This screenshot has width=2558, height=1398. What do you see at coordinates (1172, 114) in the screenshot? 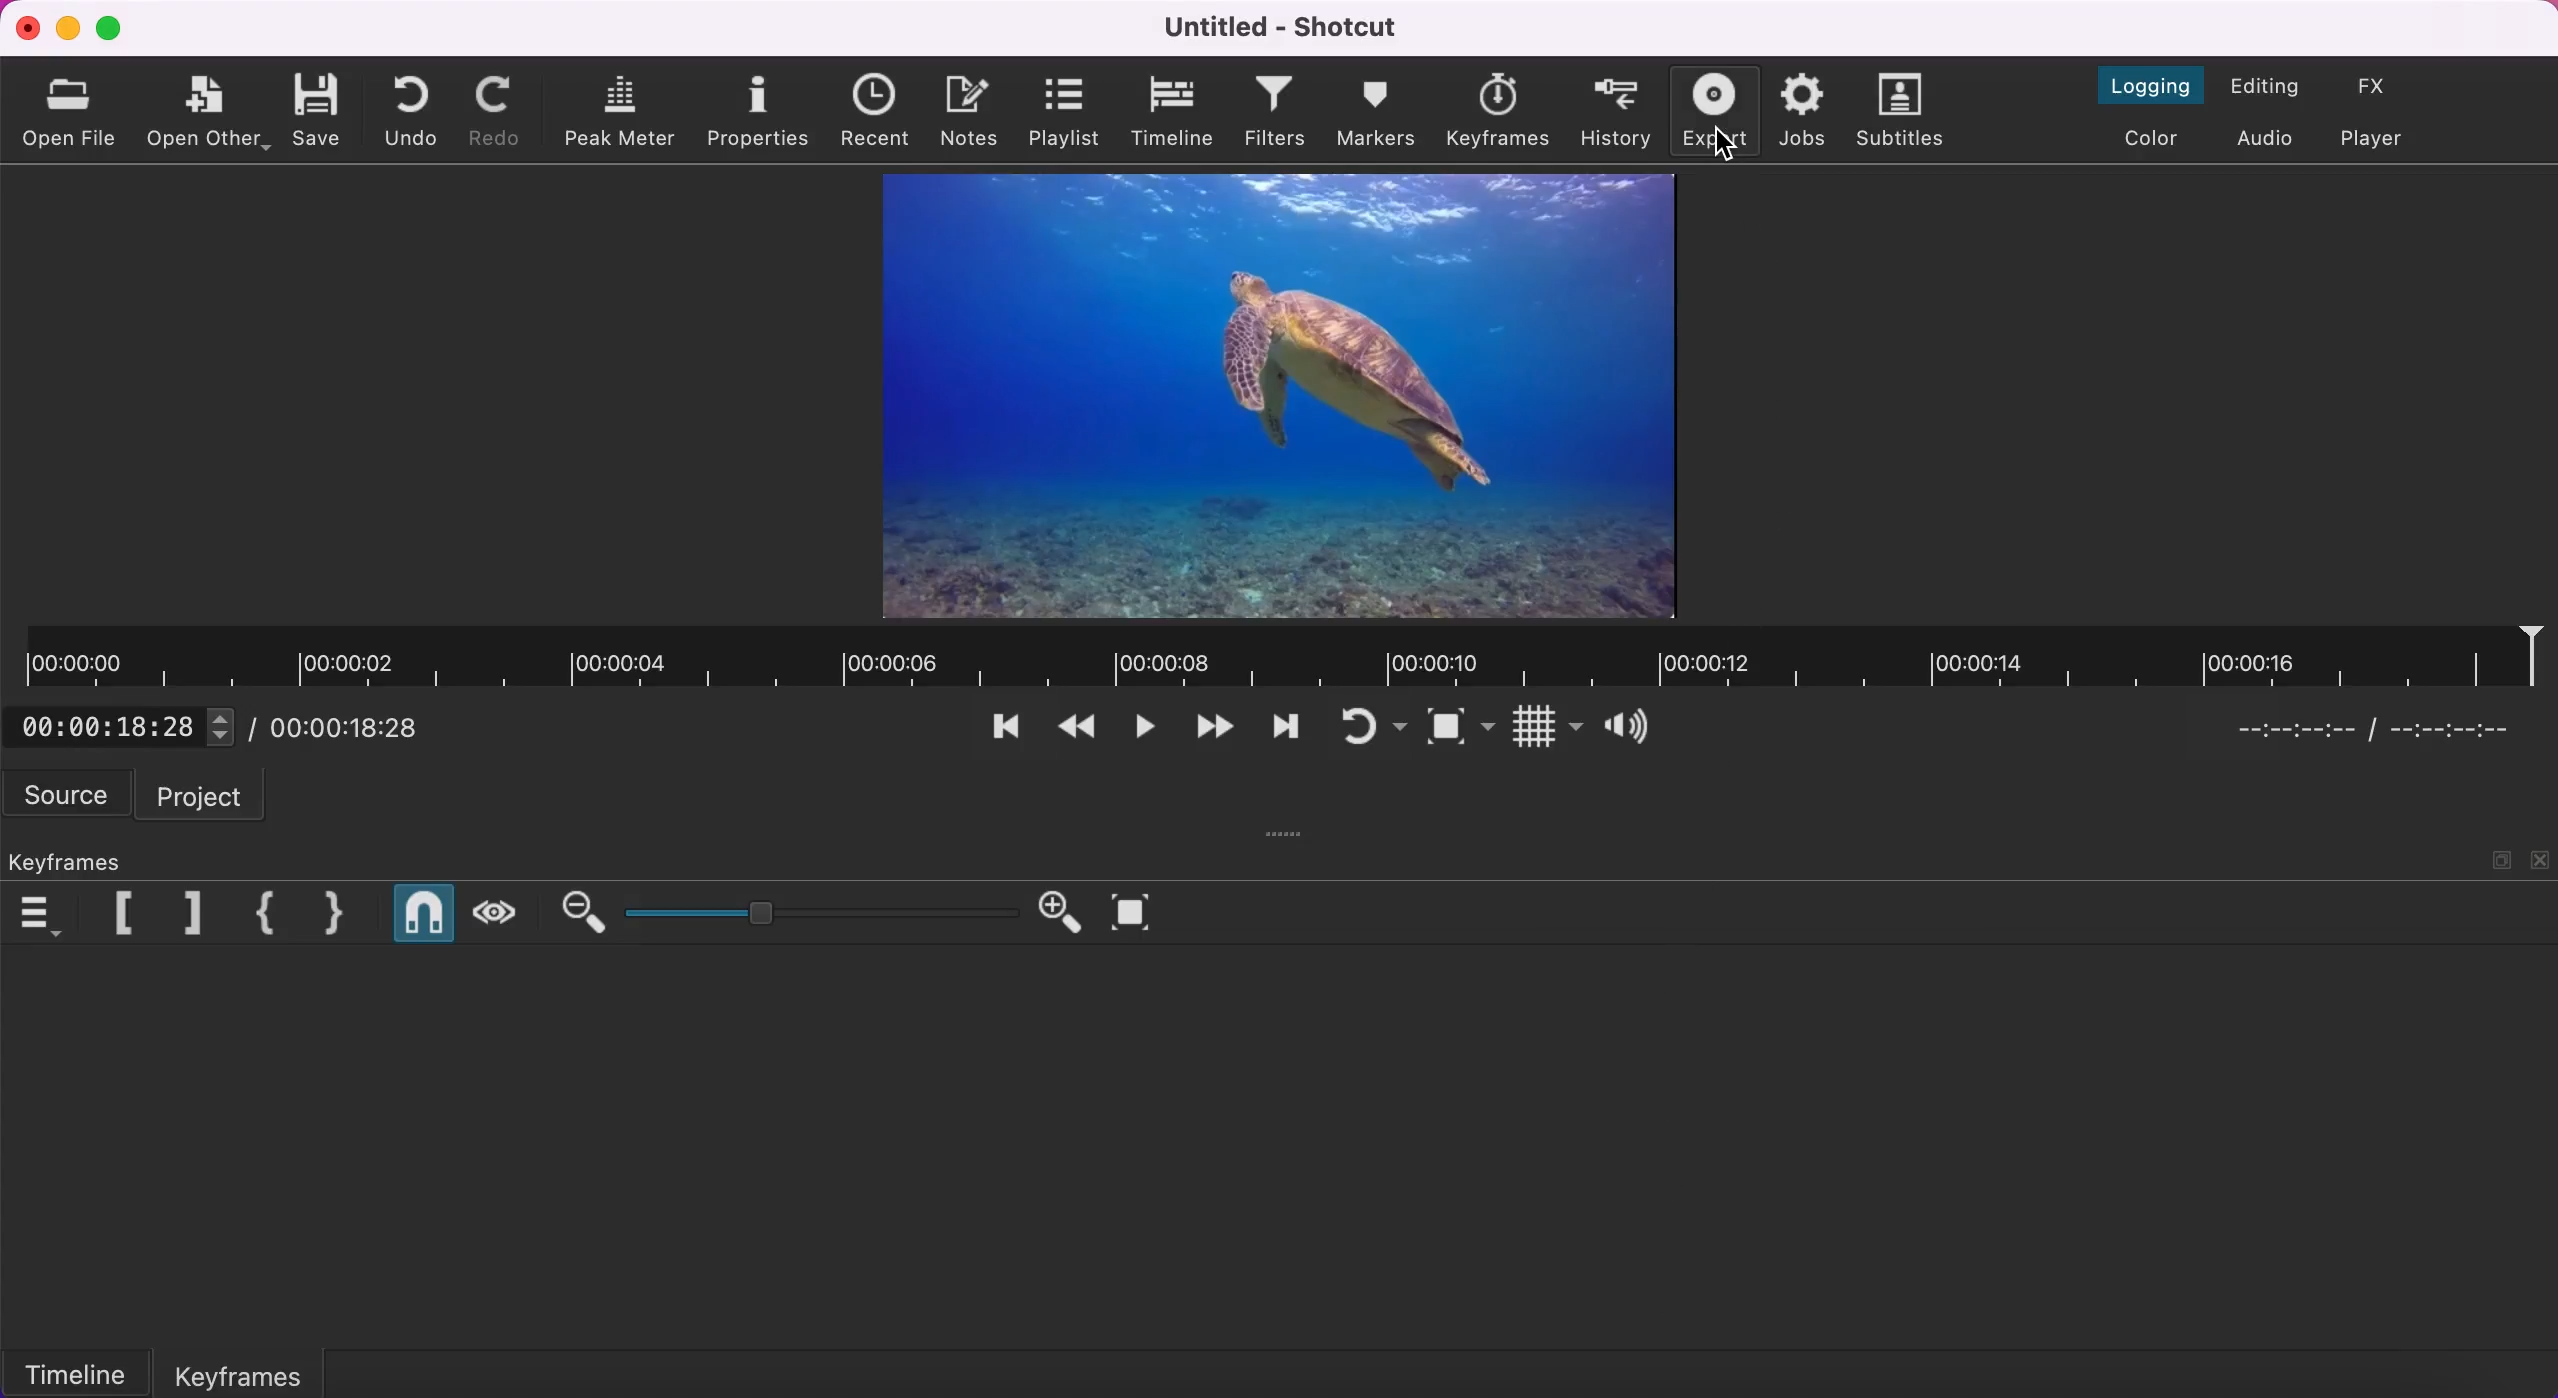
I see `timeline` at bounding box center [1172, 114].